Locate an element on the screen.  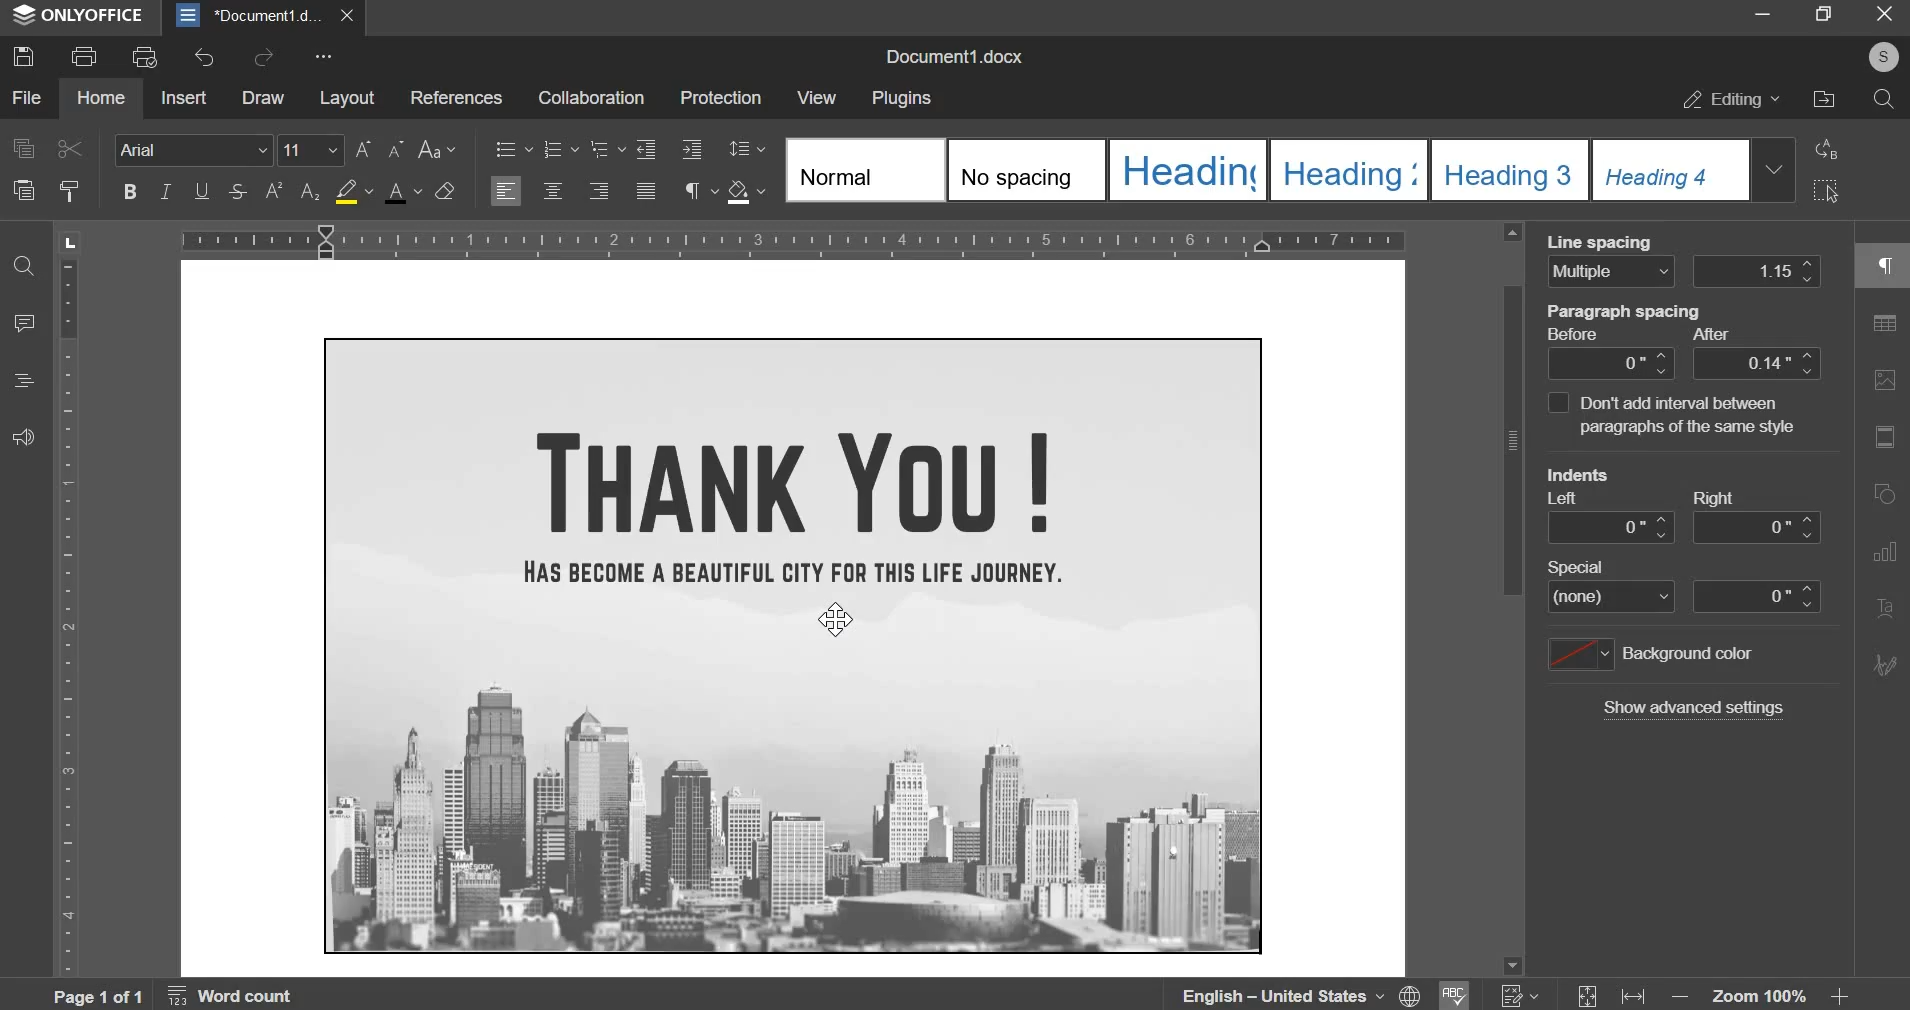
S is located at coordinates (1881, 58).